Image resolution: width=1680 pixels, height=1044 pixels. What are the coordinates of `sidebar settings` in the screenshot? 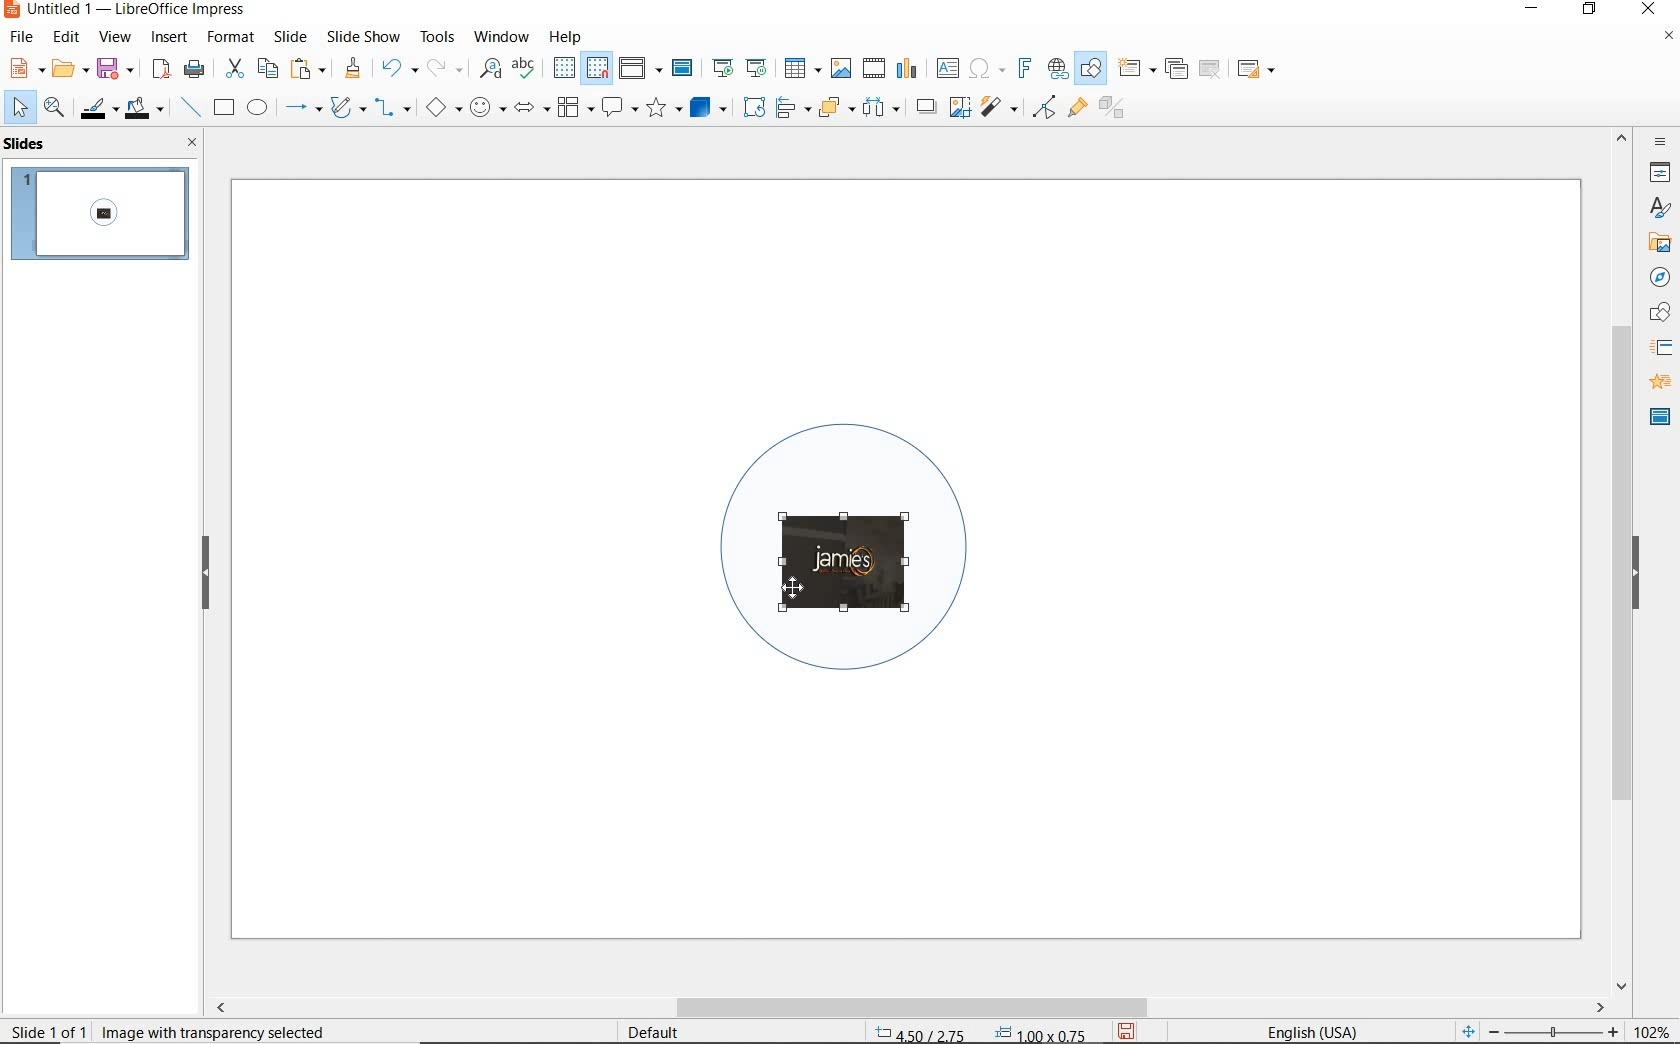 It's located at (1658, 142).